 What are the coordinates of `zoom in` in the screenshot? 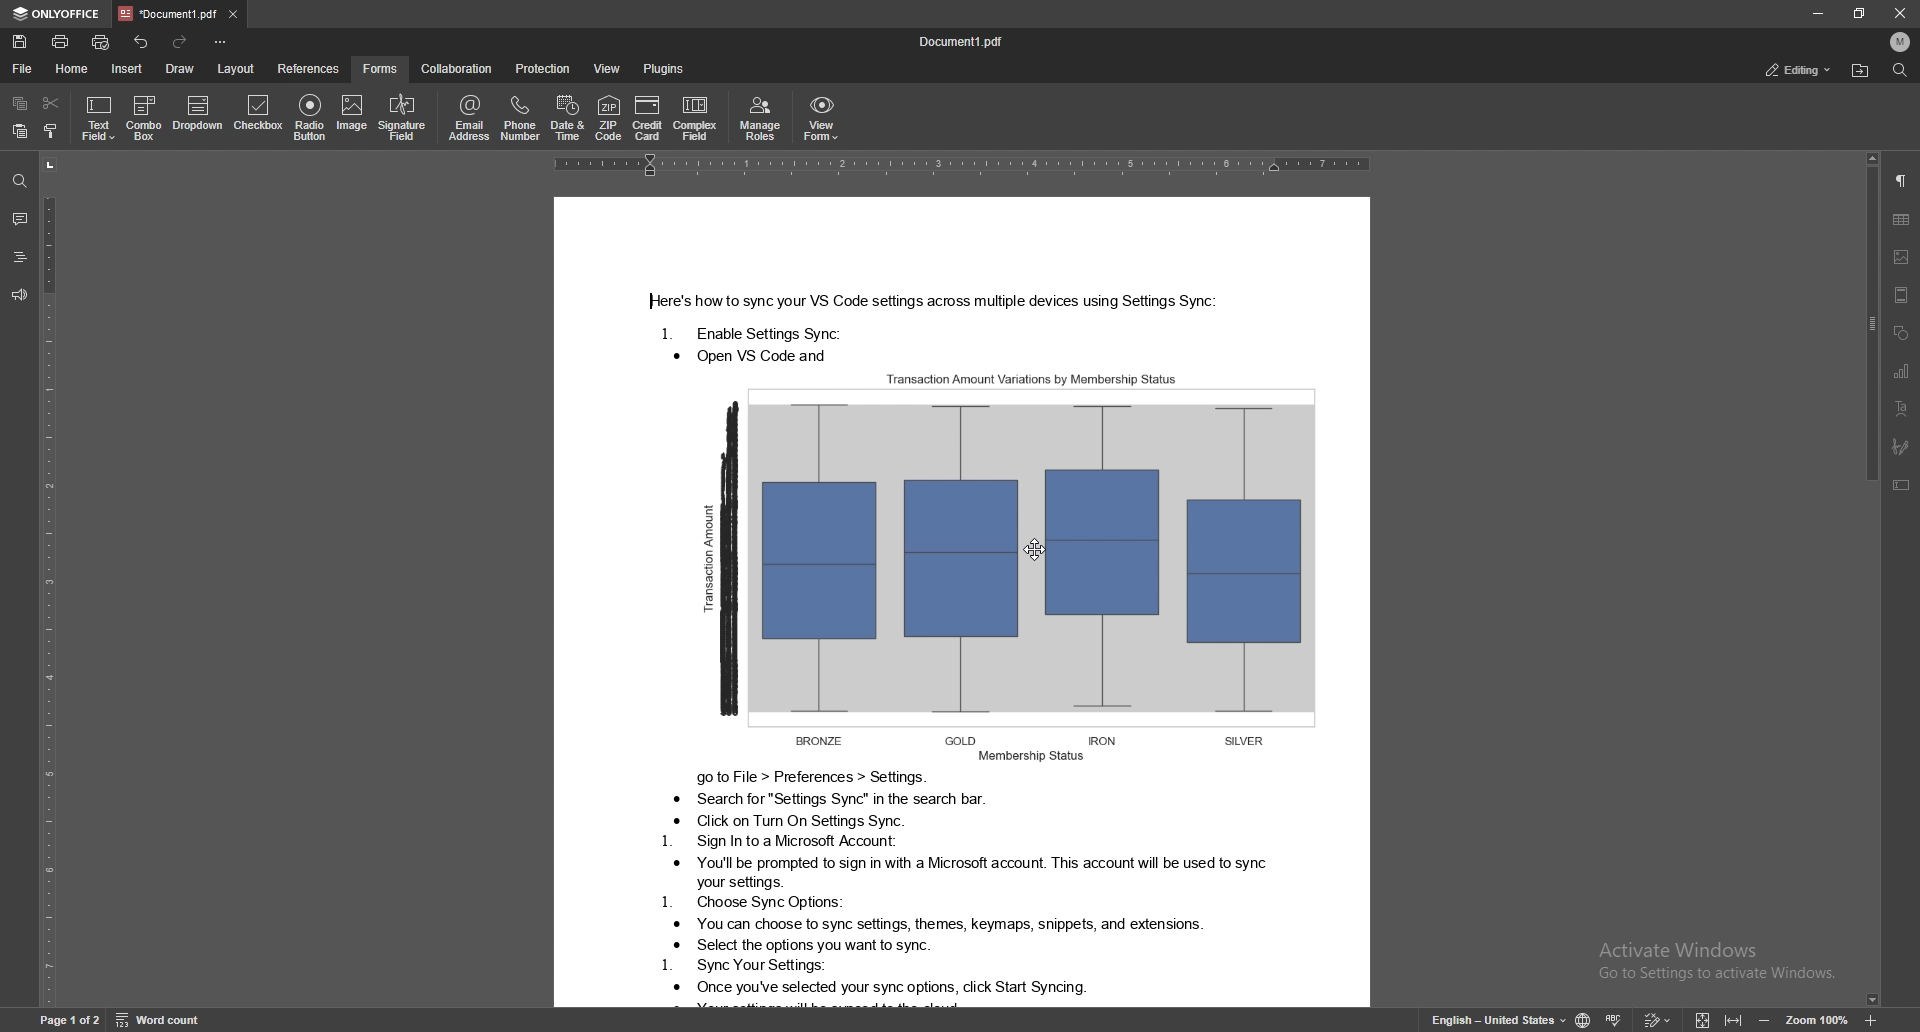 It's located at (1870, 1021).